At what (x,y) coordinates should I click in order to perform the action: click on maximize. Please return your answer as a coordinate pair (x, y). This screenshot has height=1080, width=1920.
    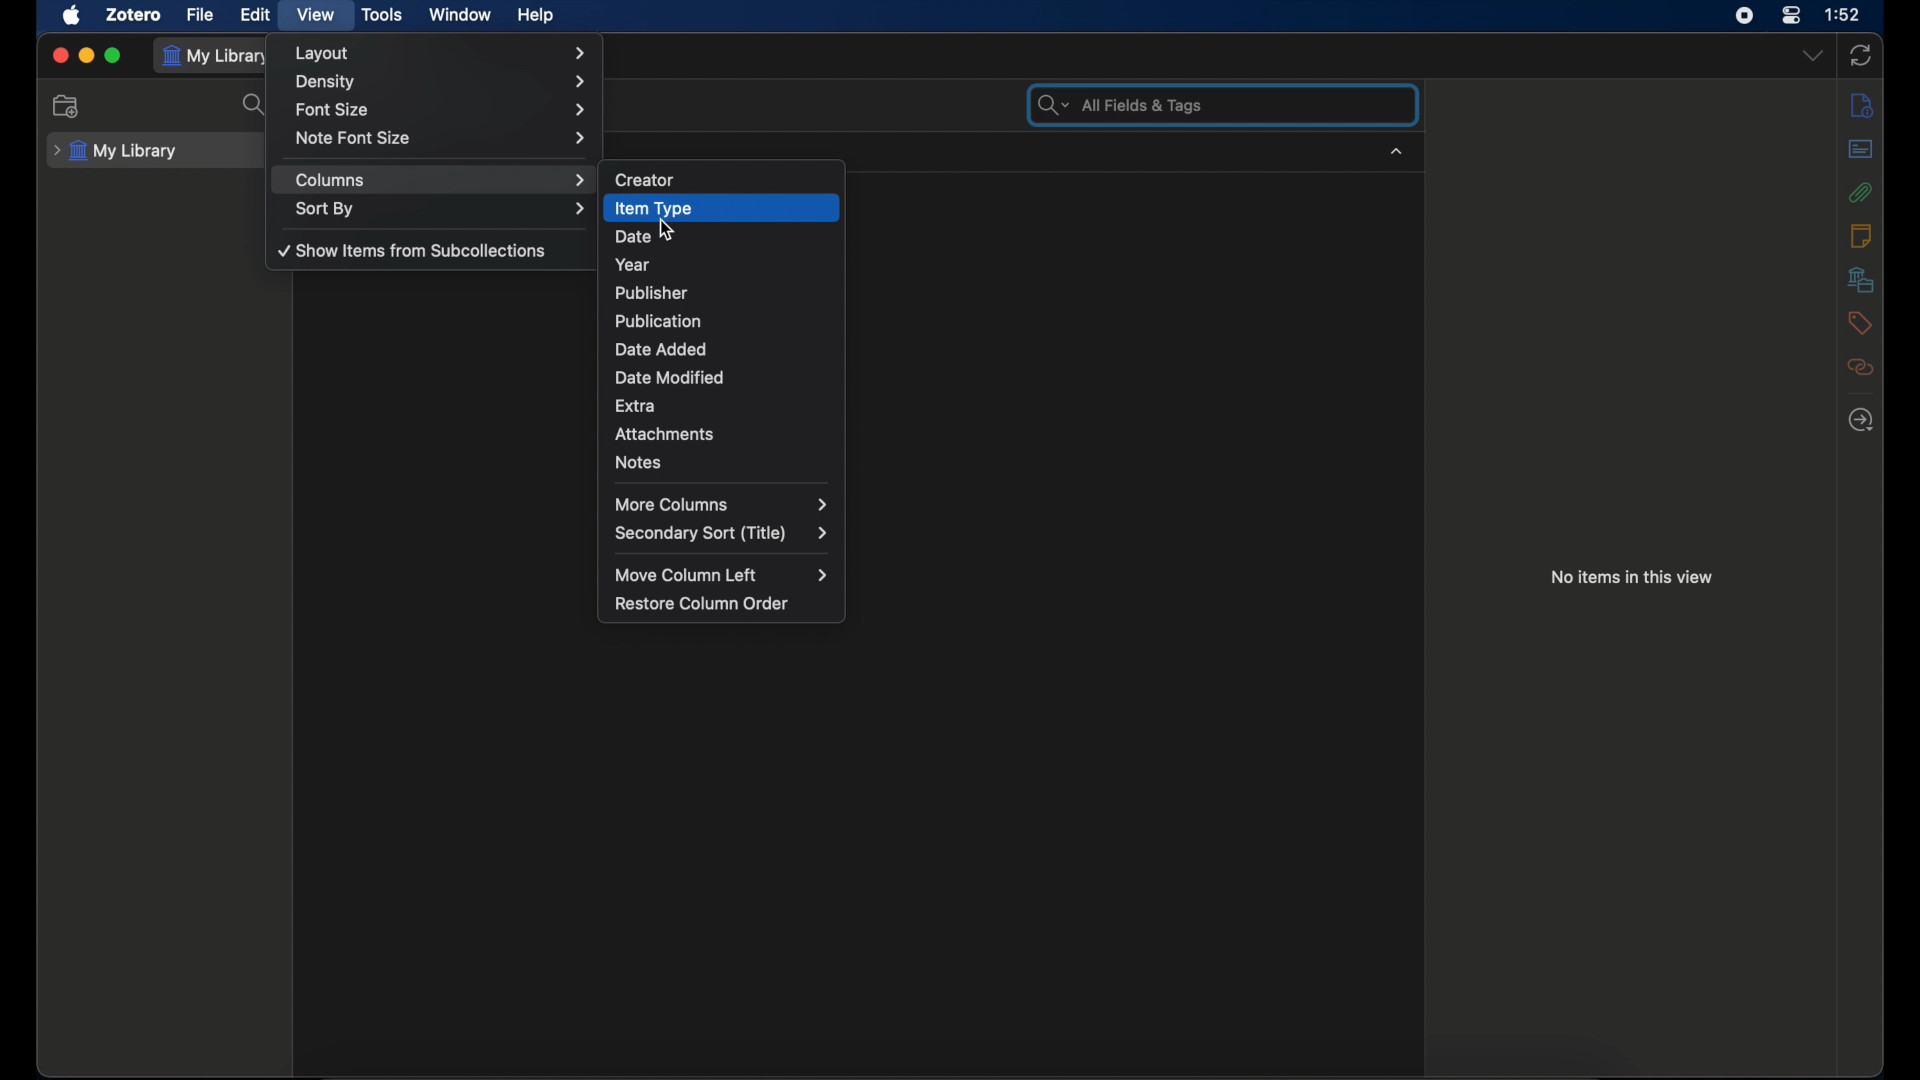
    Looking at the image, I should click on (114, 56).